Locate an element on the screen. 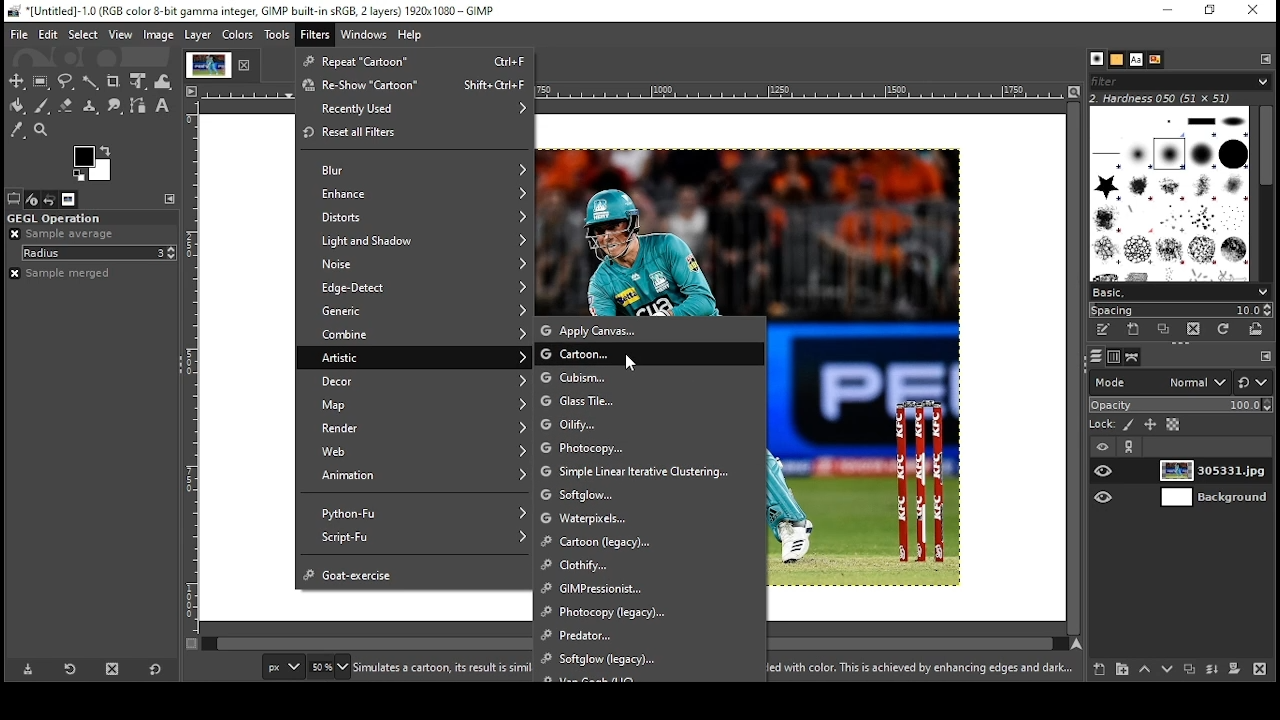 The height and width of the screenshot is (720, 1280). file is located at coordinates (20, 35).